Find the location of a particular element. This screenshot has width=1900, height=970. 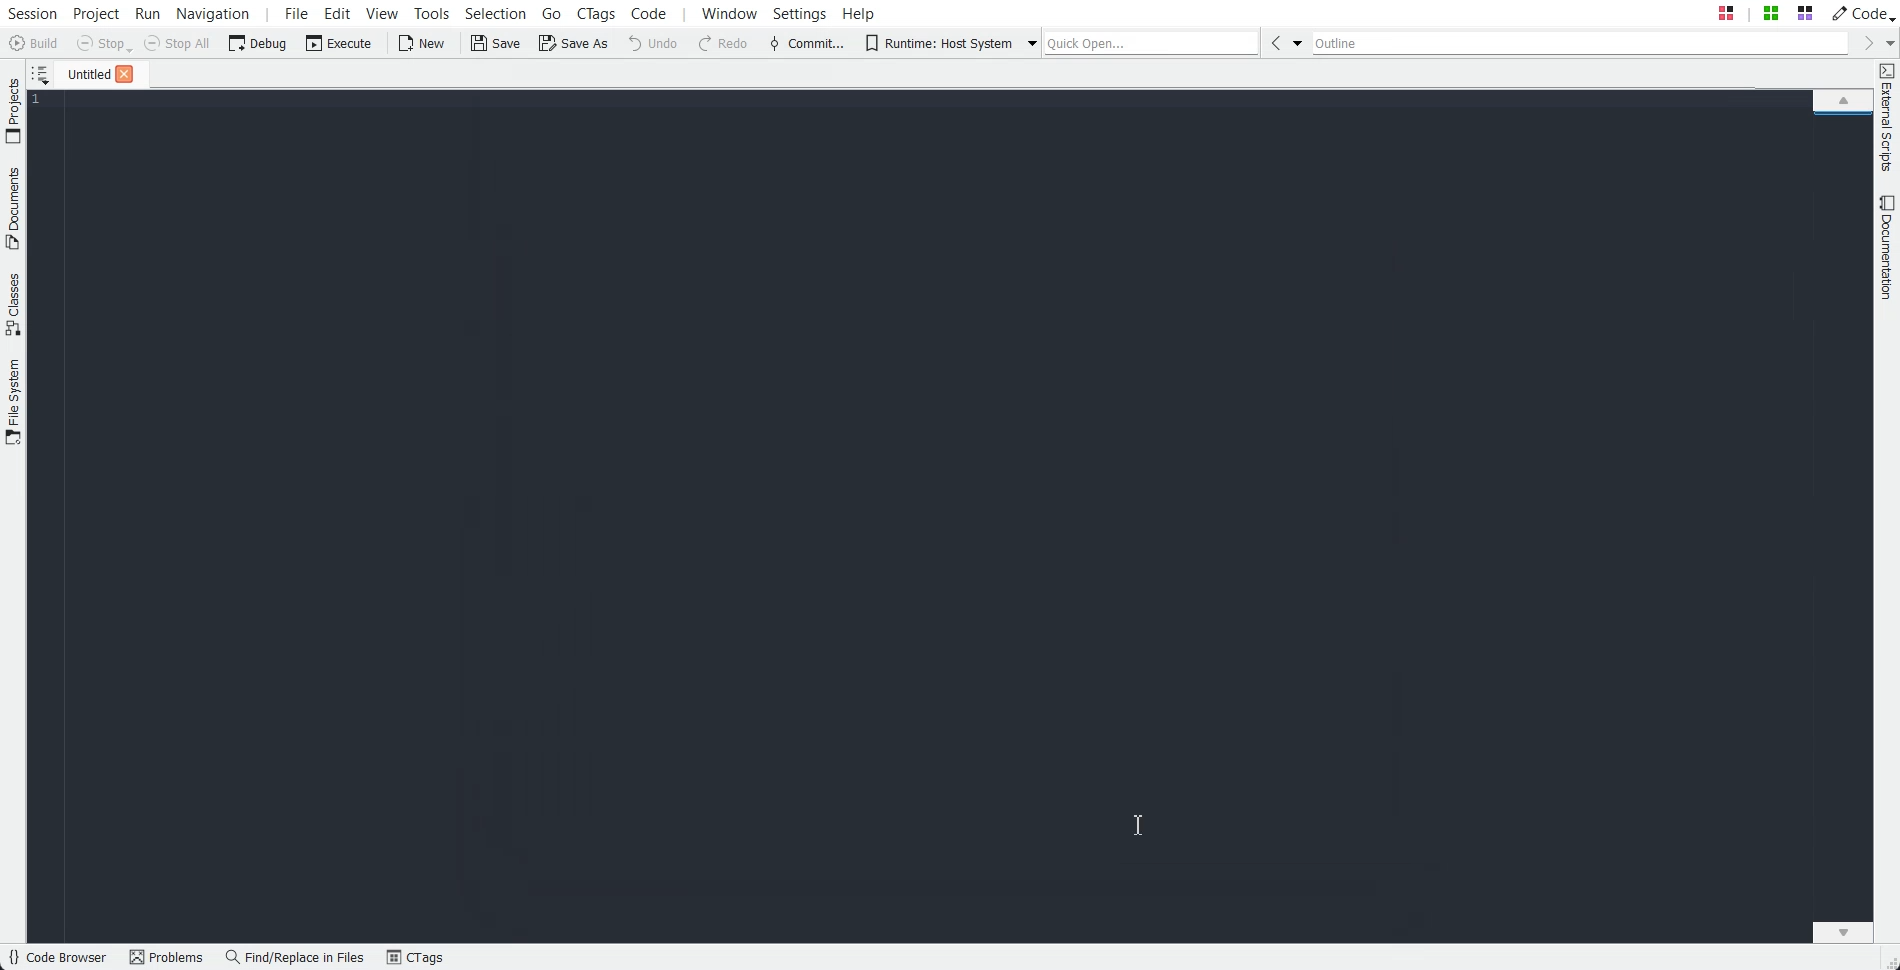

Project is located at coordinates (13, 110).